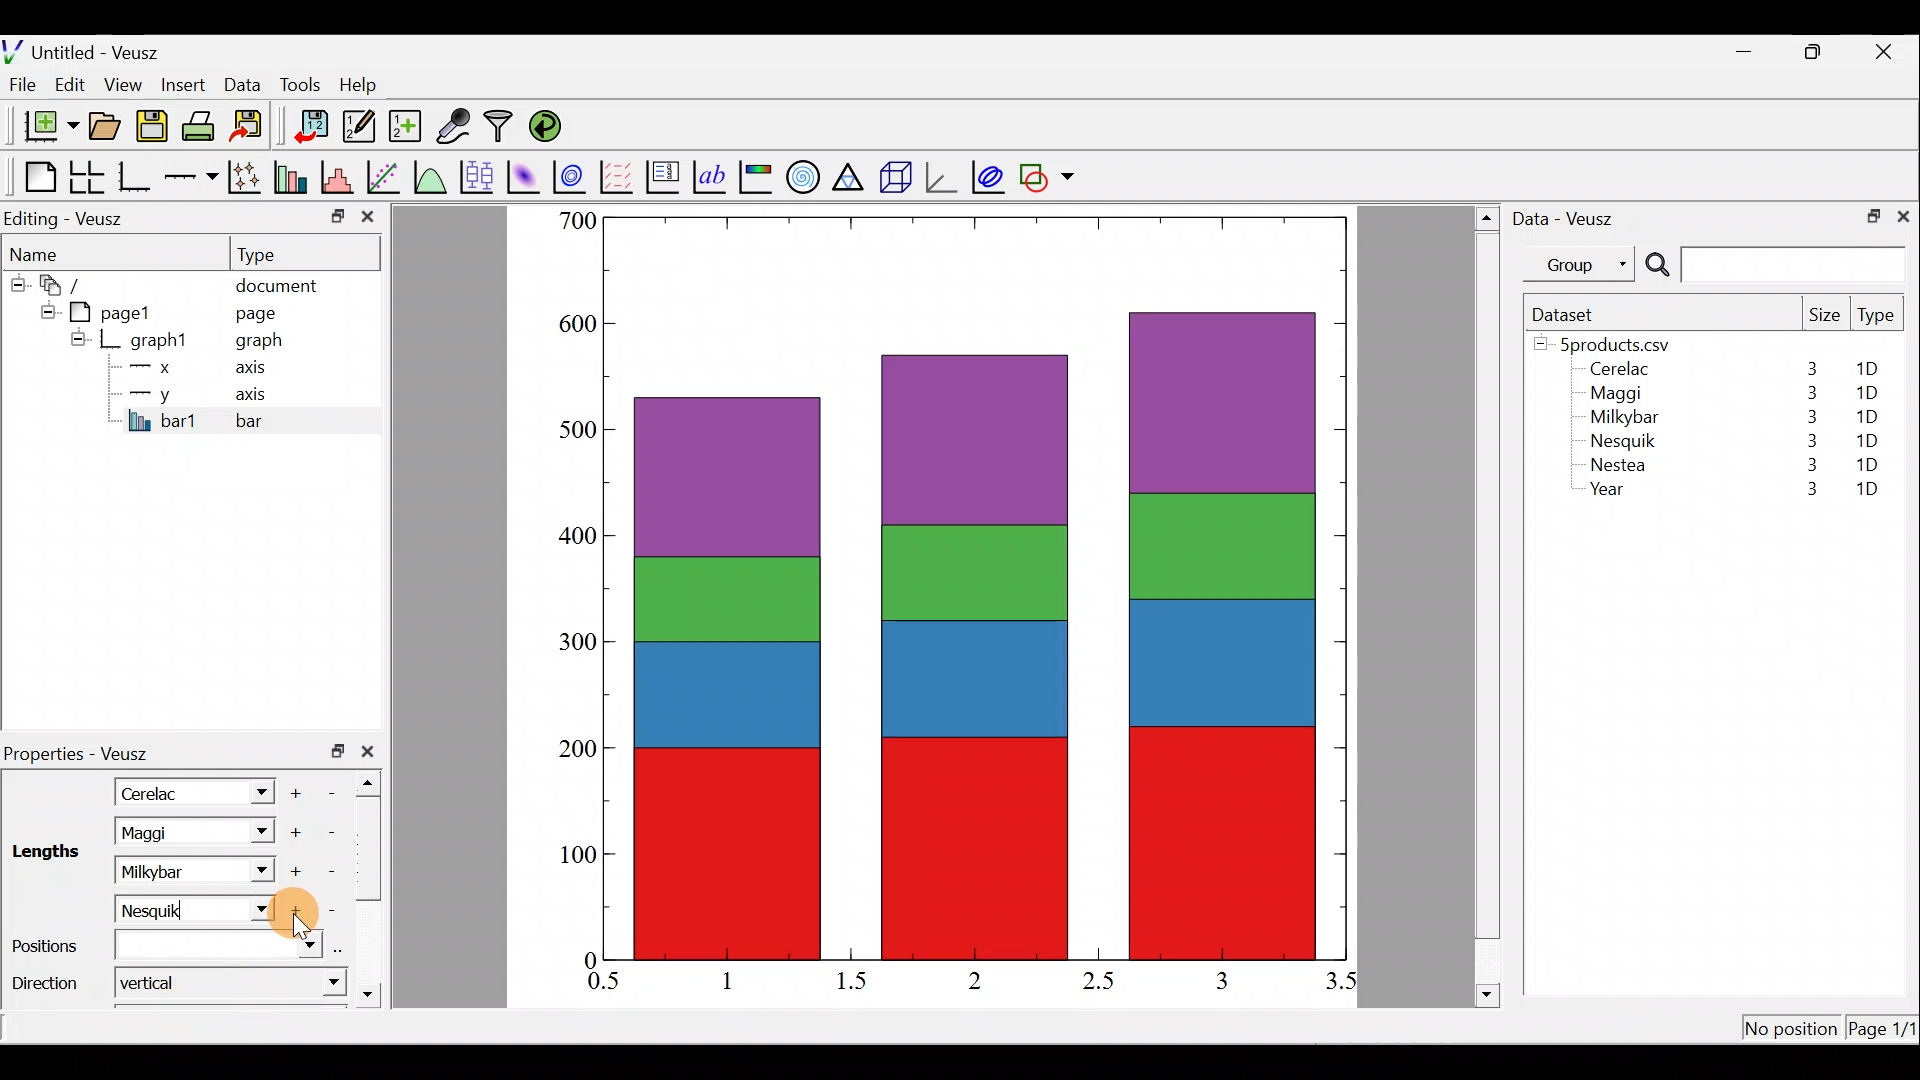  I want to click on close, so click(372, 751).